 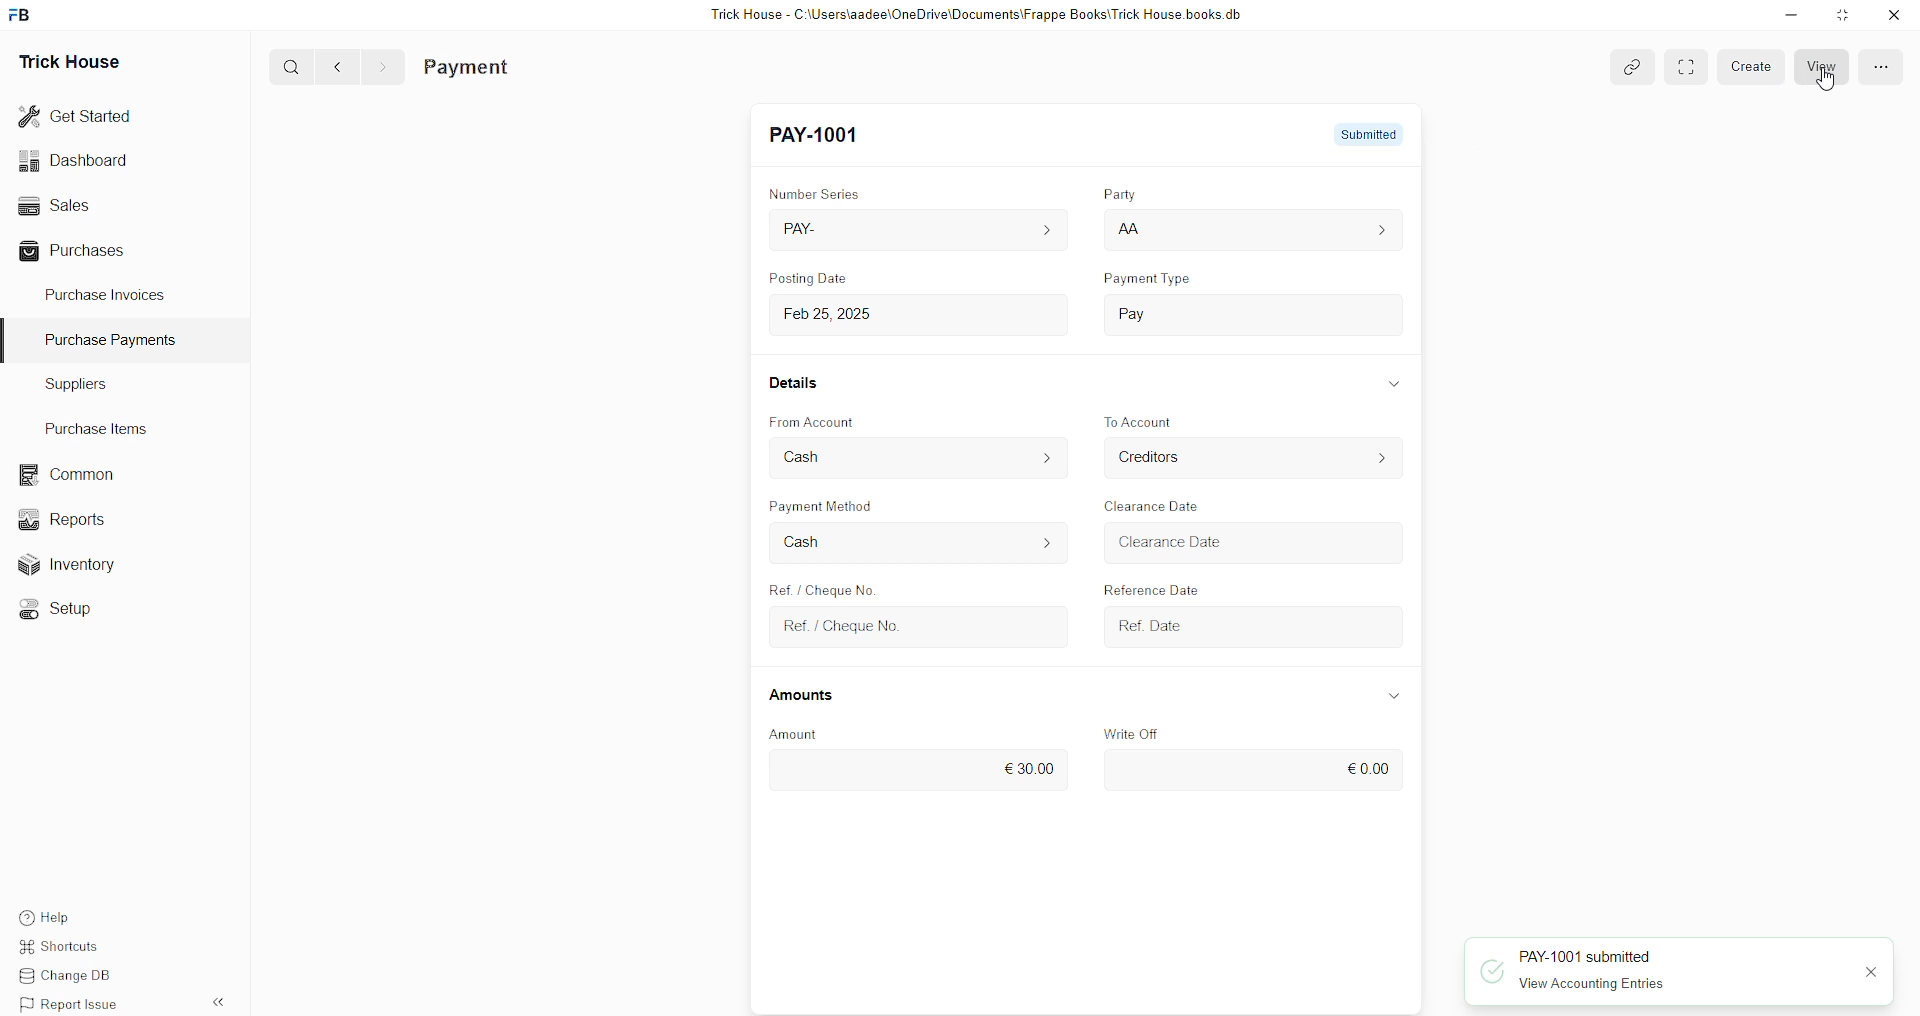 What do you see at coordinates (807, 541) in the screenshot?
I see `Cash` at bounding box center [807, 541].